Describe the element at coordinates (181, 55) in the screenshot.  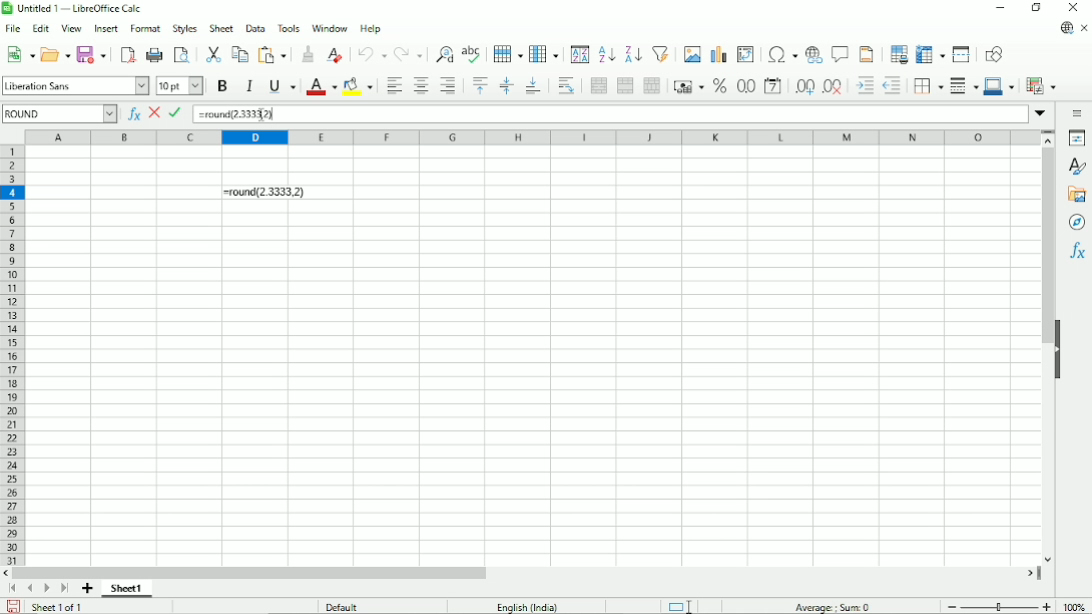
I see `Toggle print preview` at that location.